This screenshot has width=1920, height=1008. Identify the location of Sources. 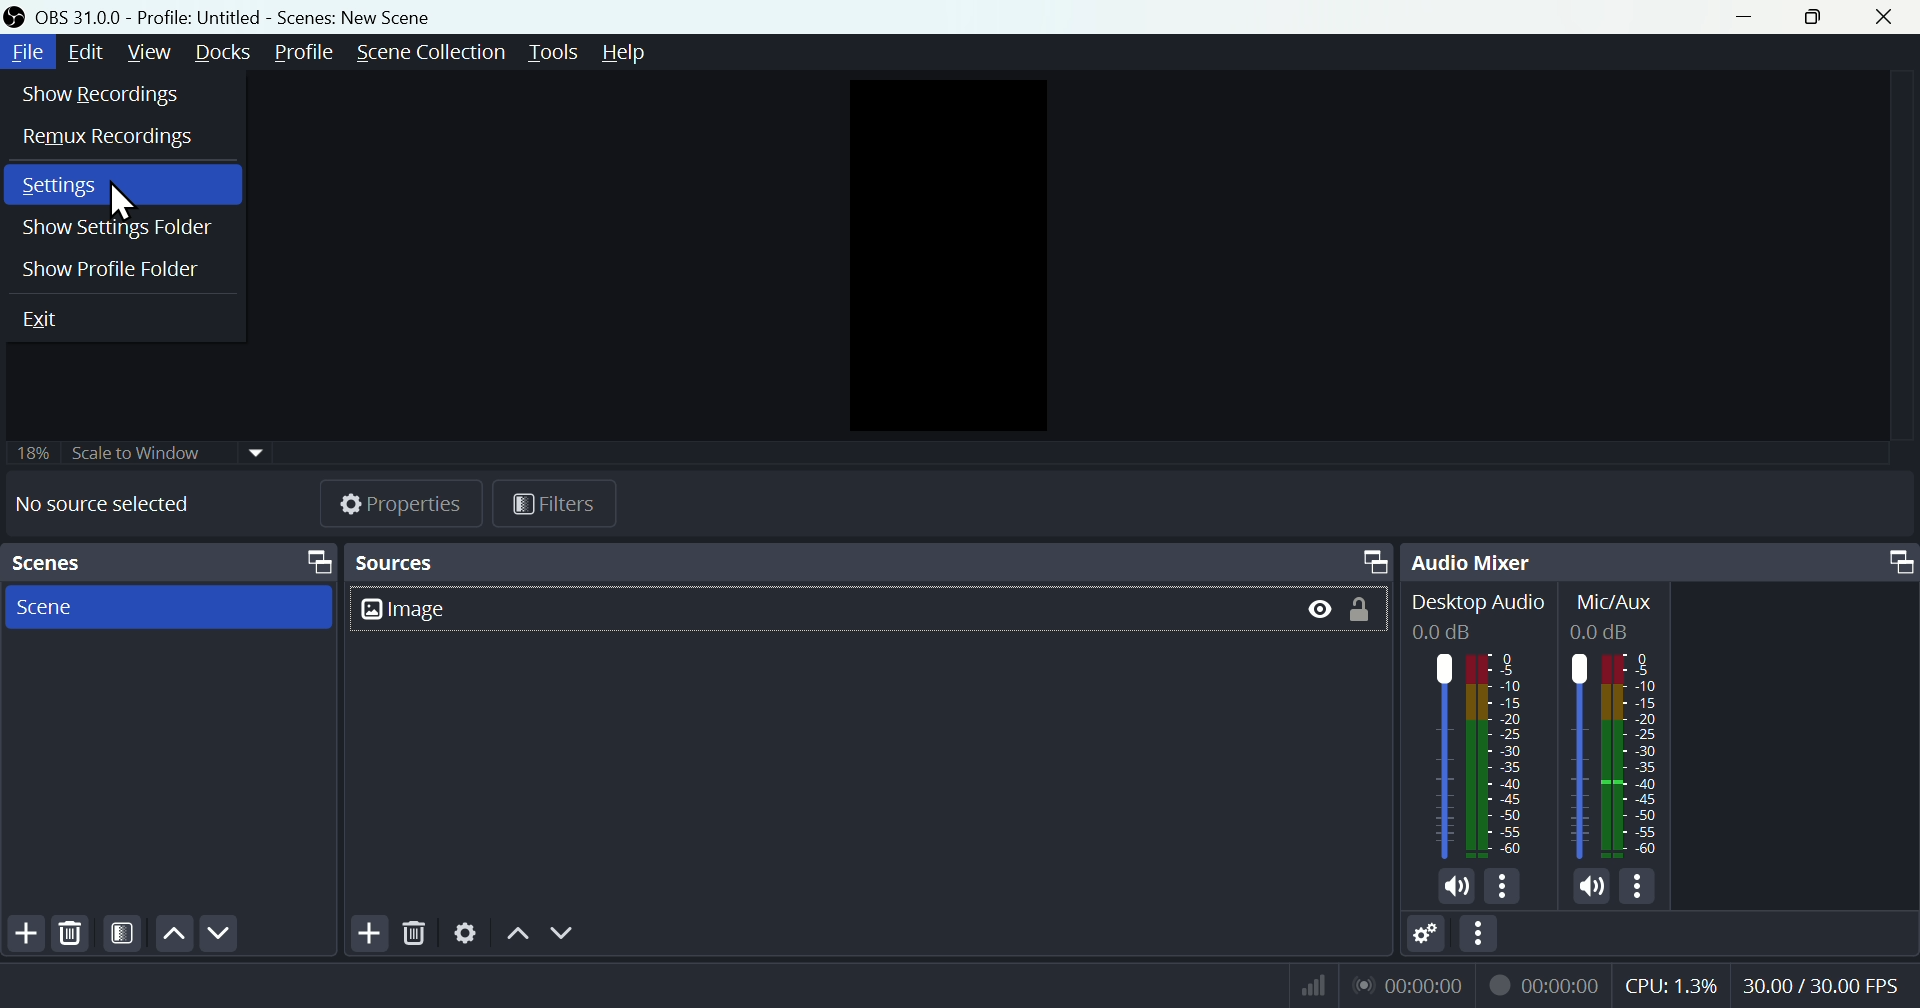
(868, 562).